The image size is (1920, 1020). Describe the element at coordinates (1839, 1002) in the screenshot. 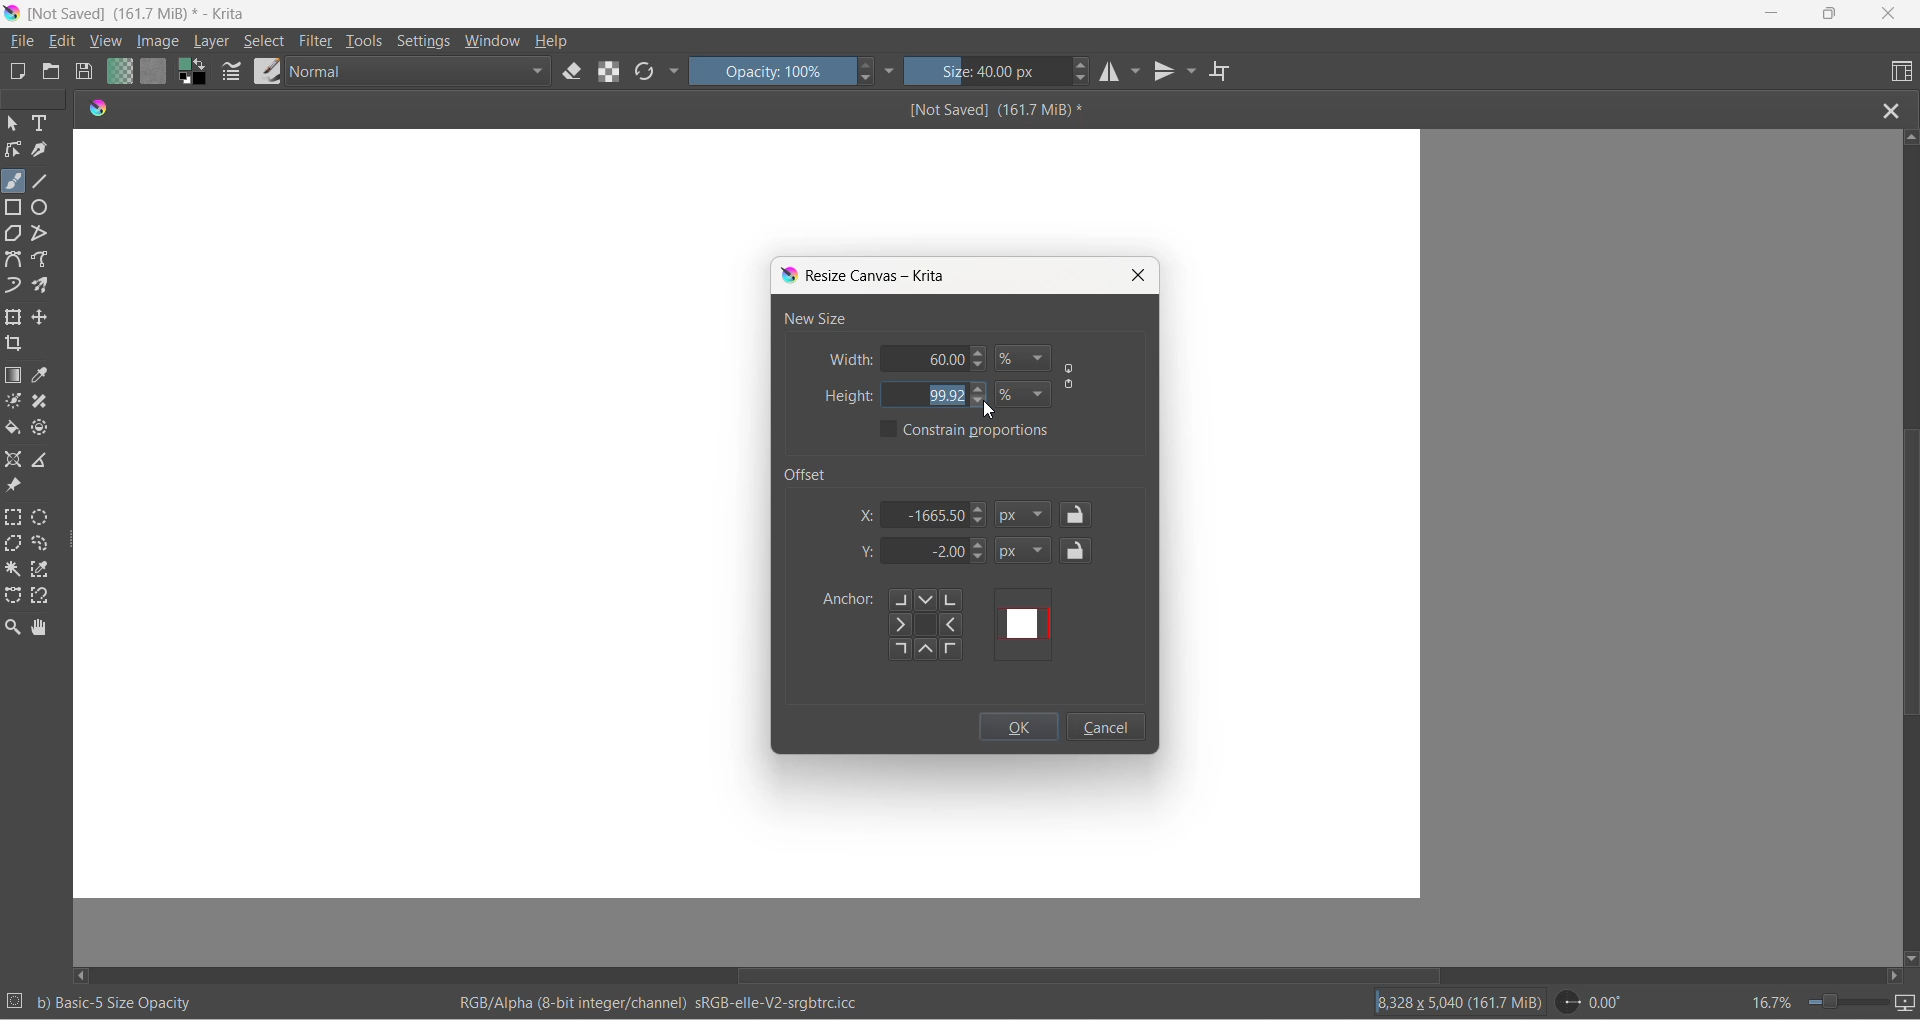

I see `zoom slider` at that location.